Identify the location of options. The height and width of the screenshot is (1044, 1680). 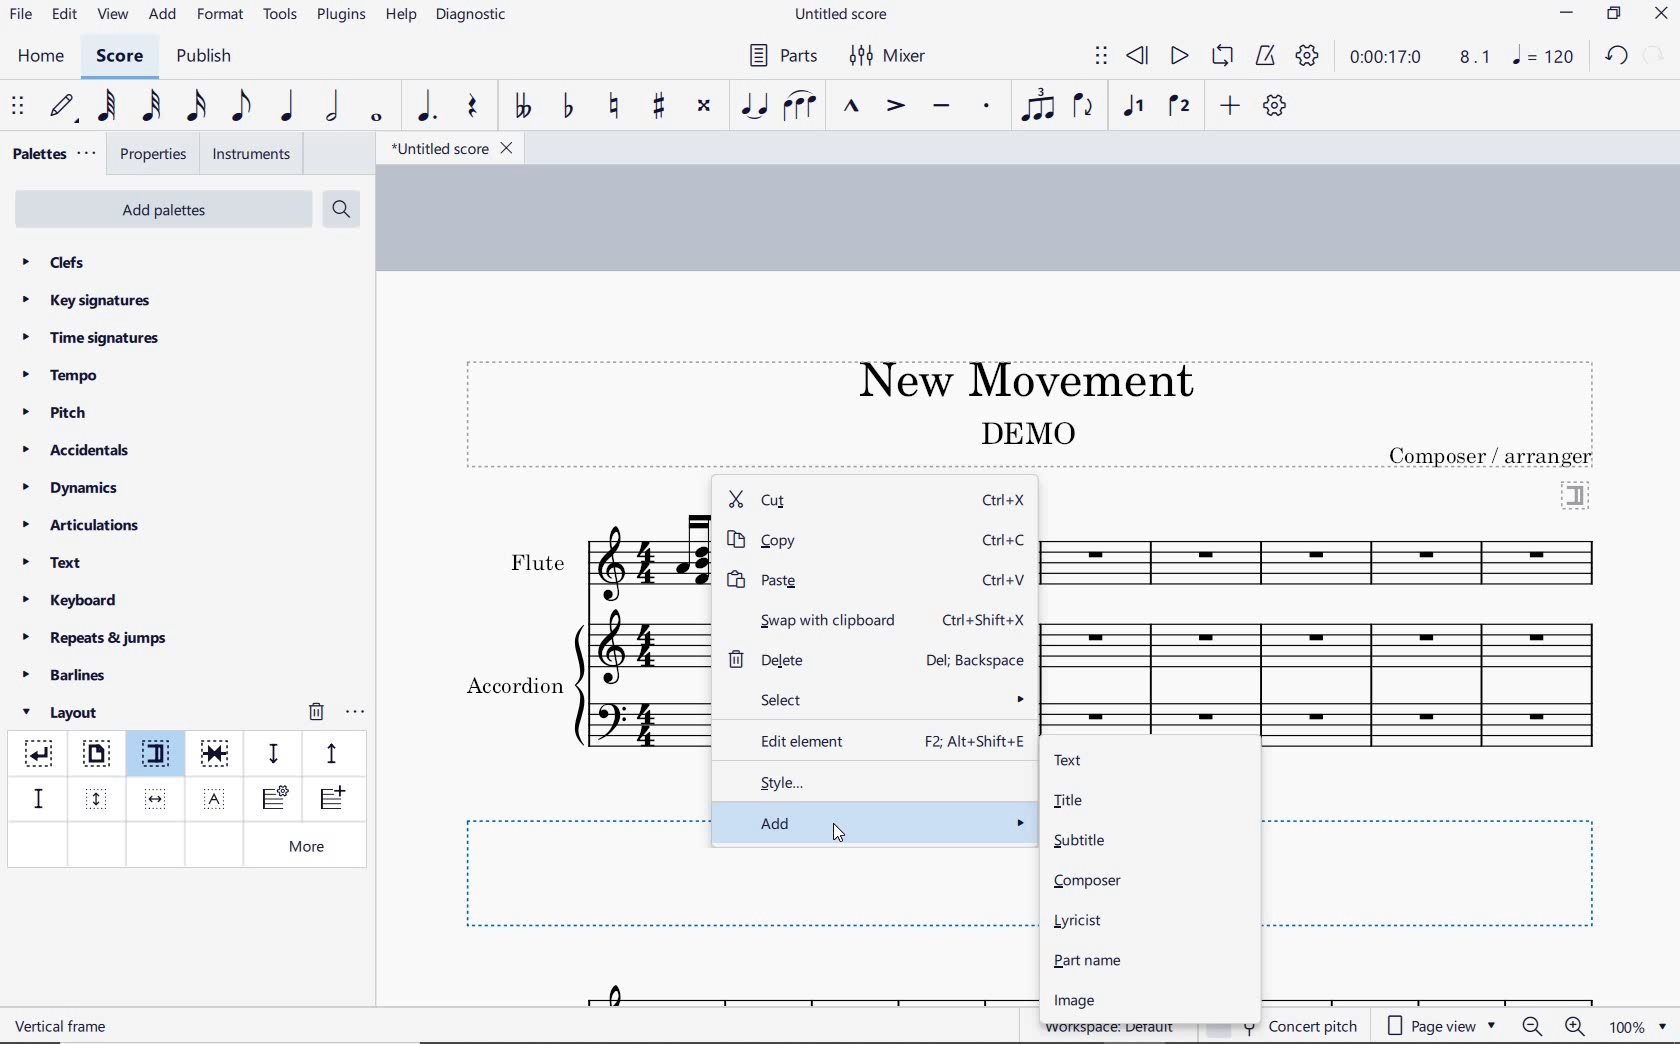
(355, 709).